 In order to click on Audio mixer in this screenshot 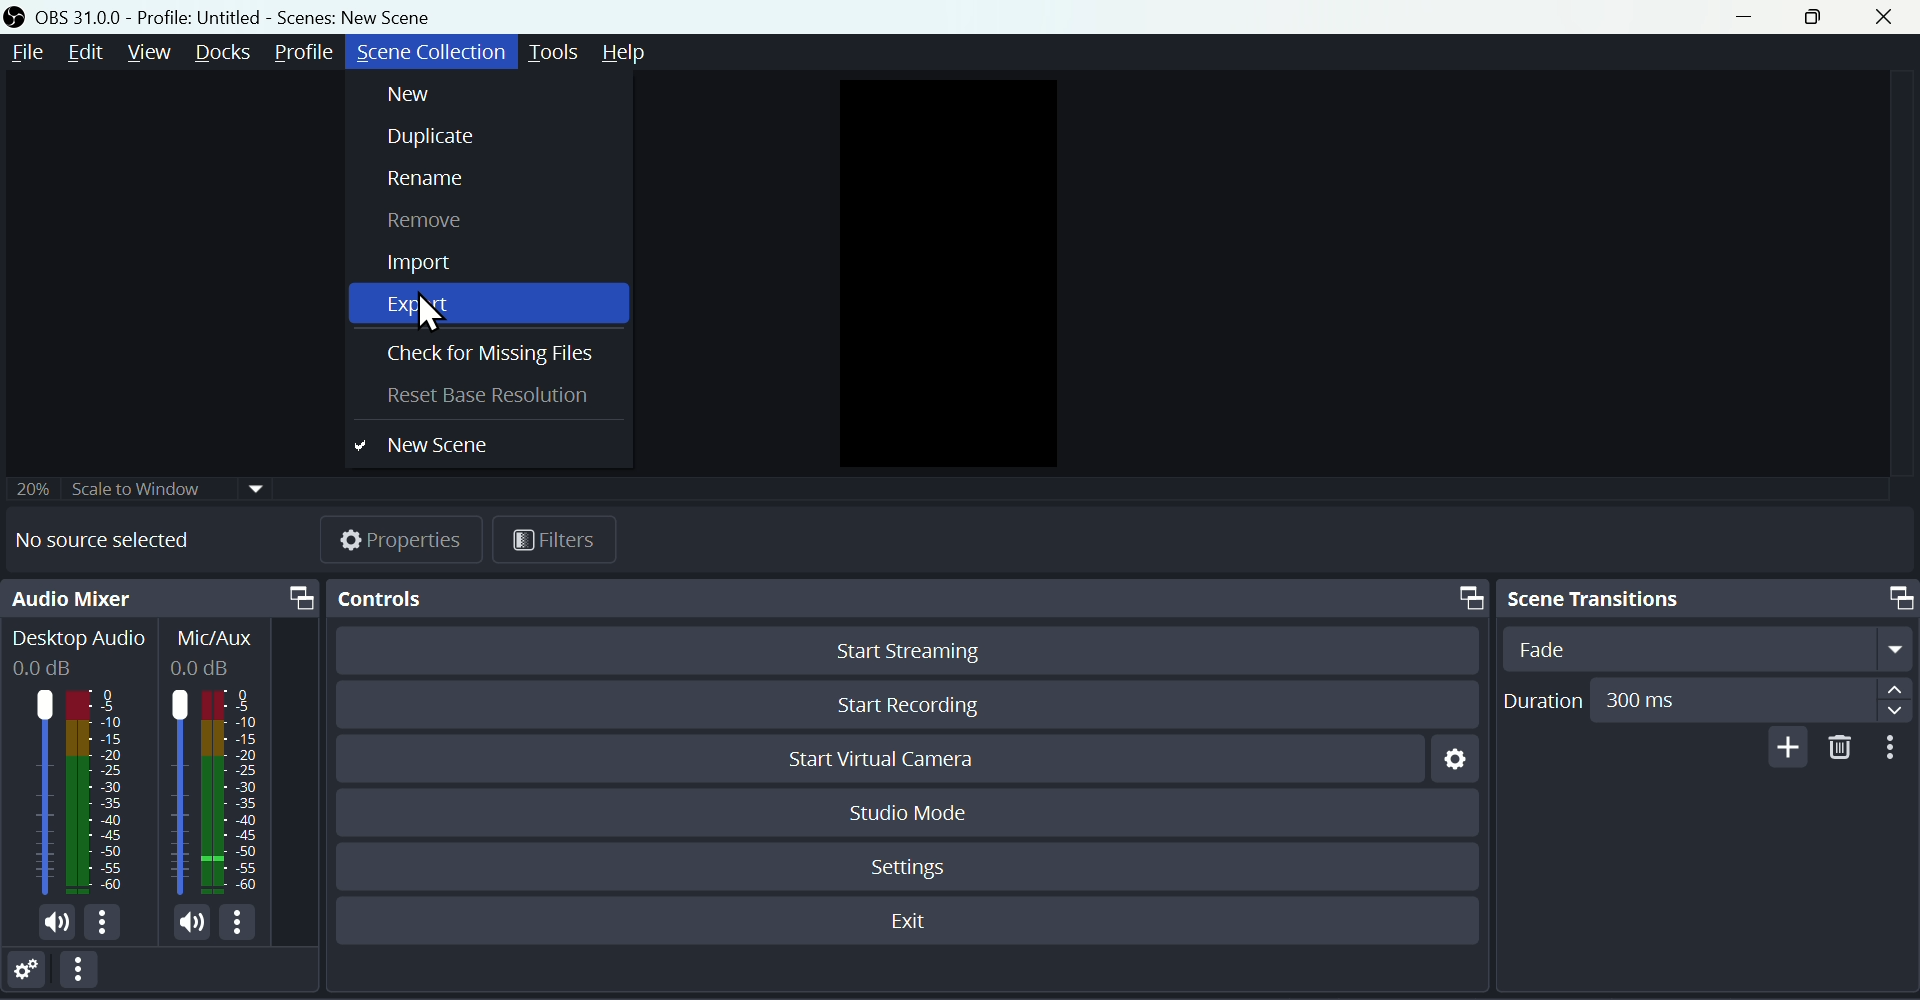, I will do `click(161, 600)`.